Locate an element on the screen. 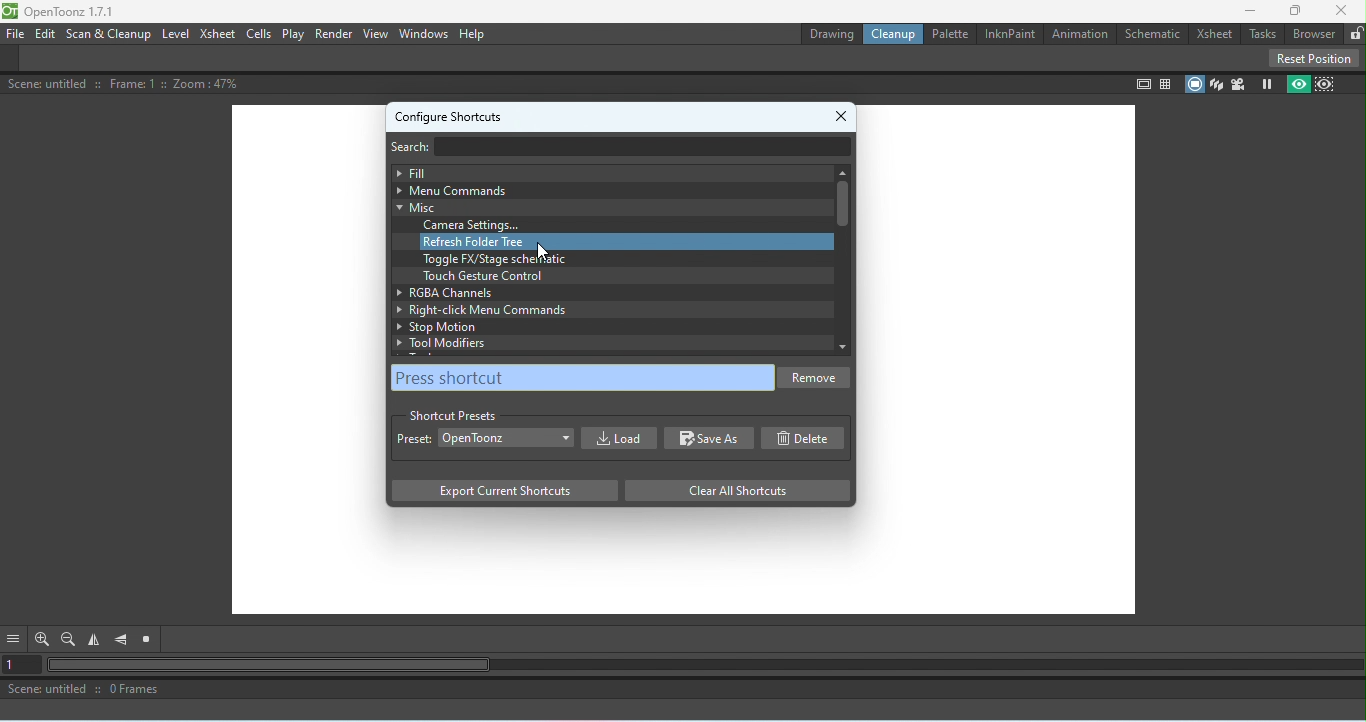  Camera view is located at coordinates (1238, 84).